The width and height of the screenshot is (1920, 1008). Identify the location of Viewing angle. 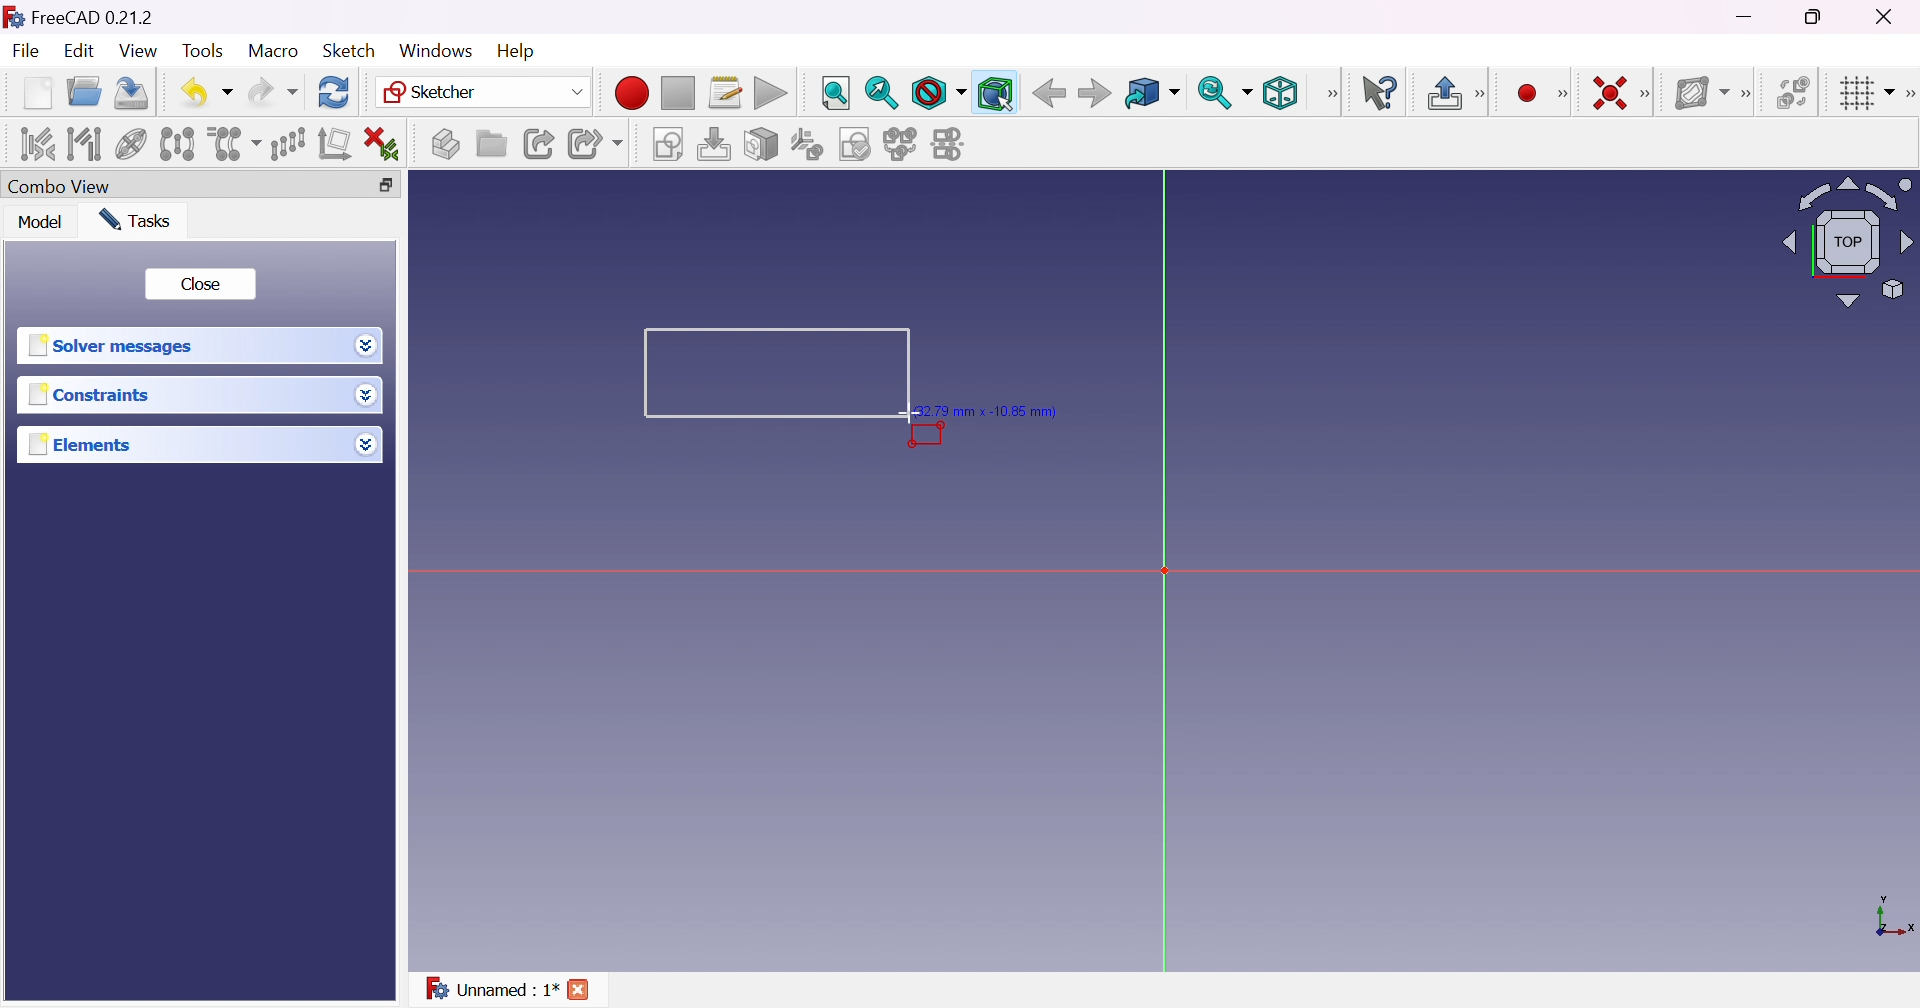
(1847, 243).